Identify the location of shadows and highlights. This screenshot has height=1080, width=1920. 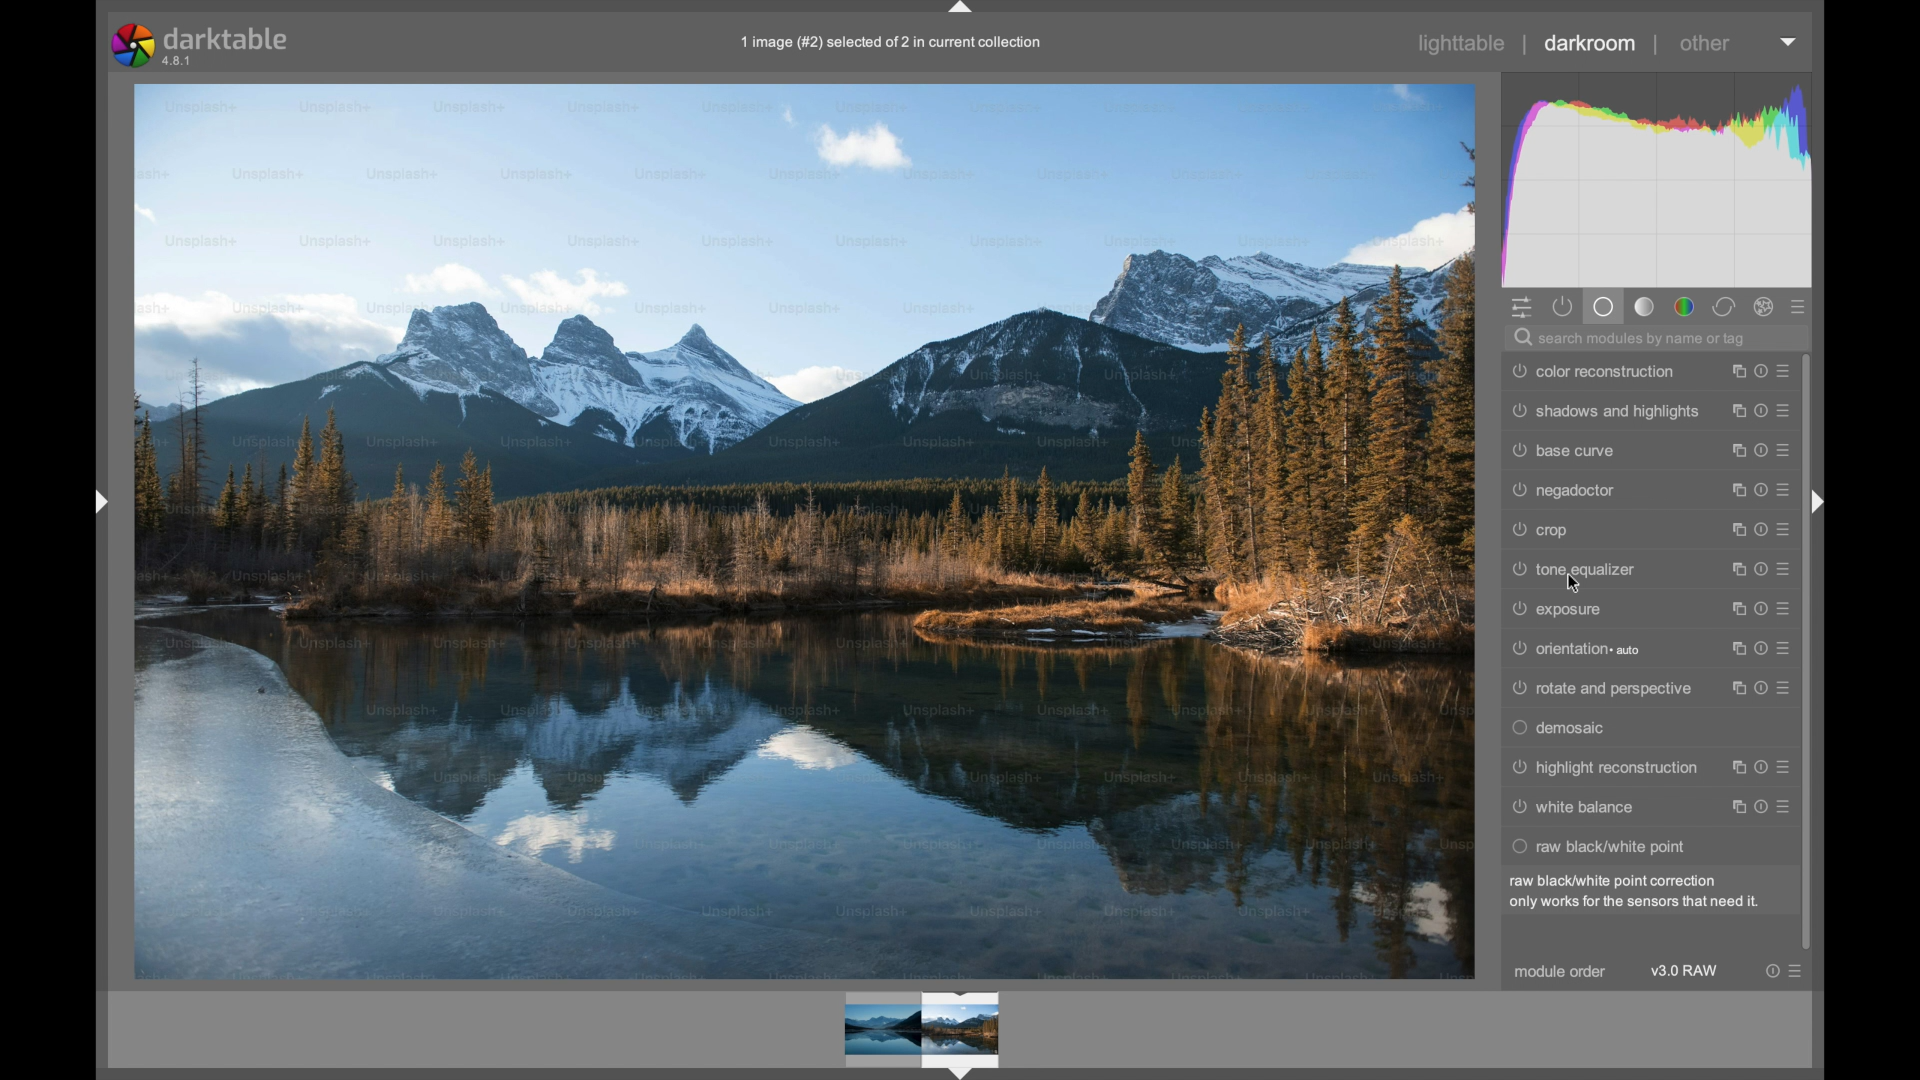
(1606, 411).